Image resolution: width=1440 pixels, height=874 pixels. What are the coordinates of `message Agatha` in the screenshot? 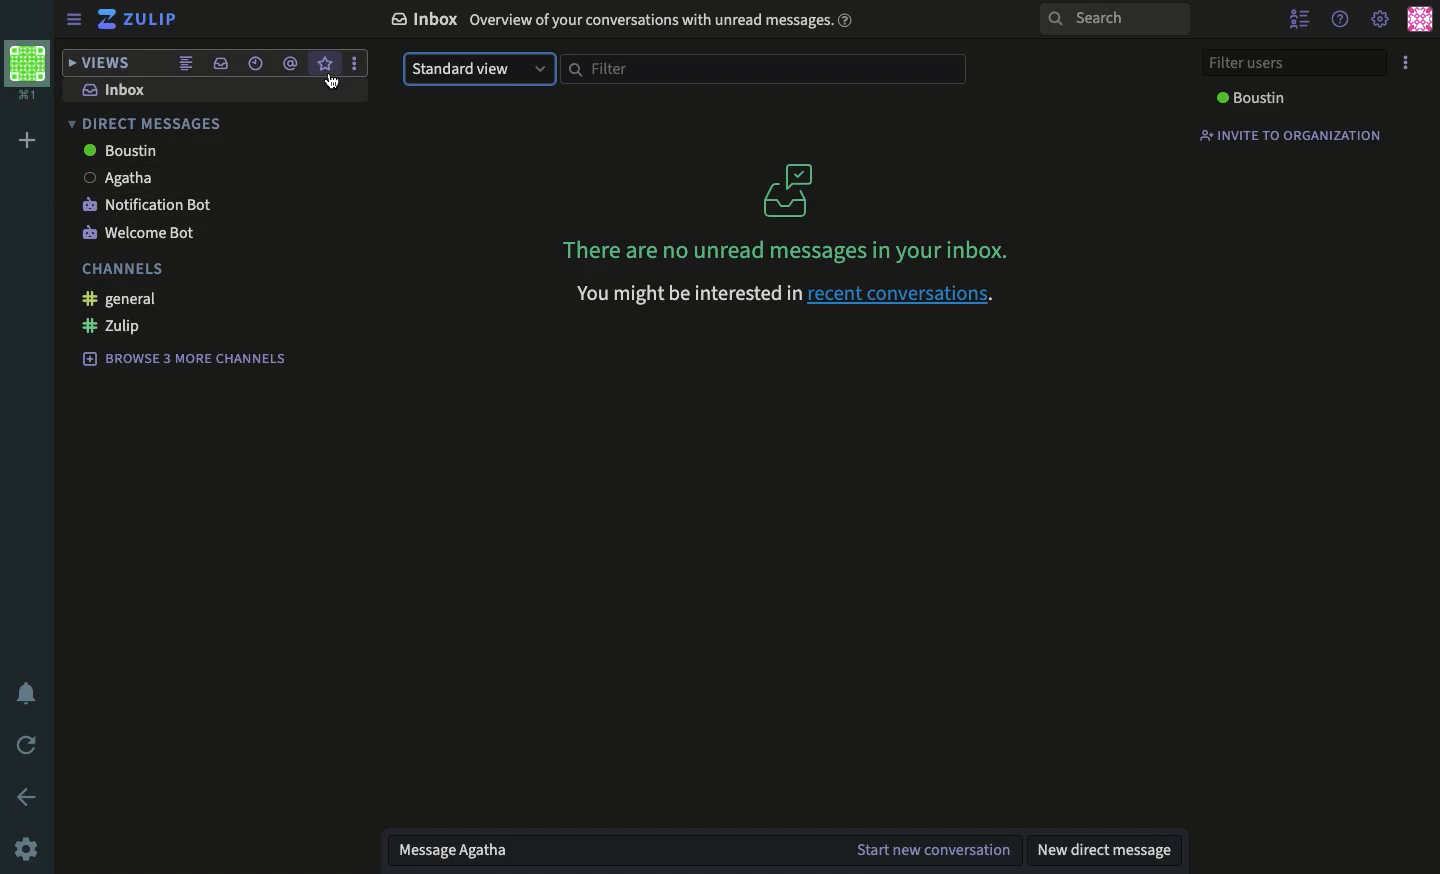 It's located at (463, 849).